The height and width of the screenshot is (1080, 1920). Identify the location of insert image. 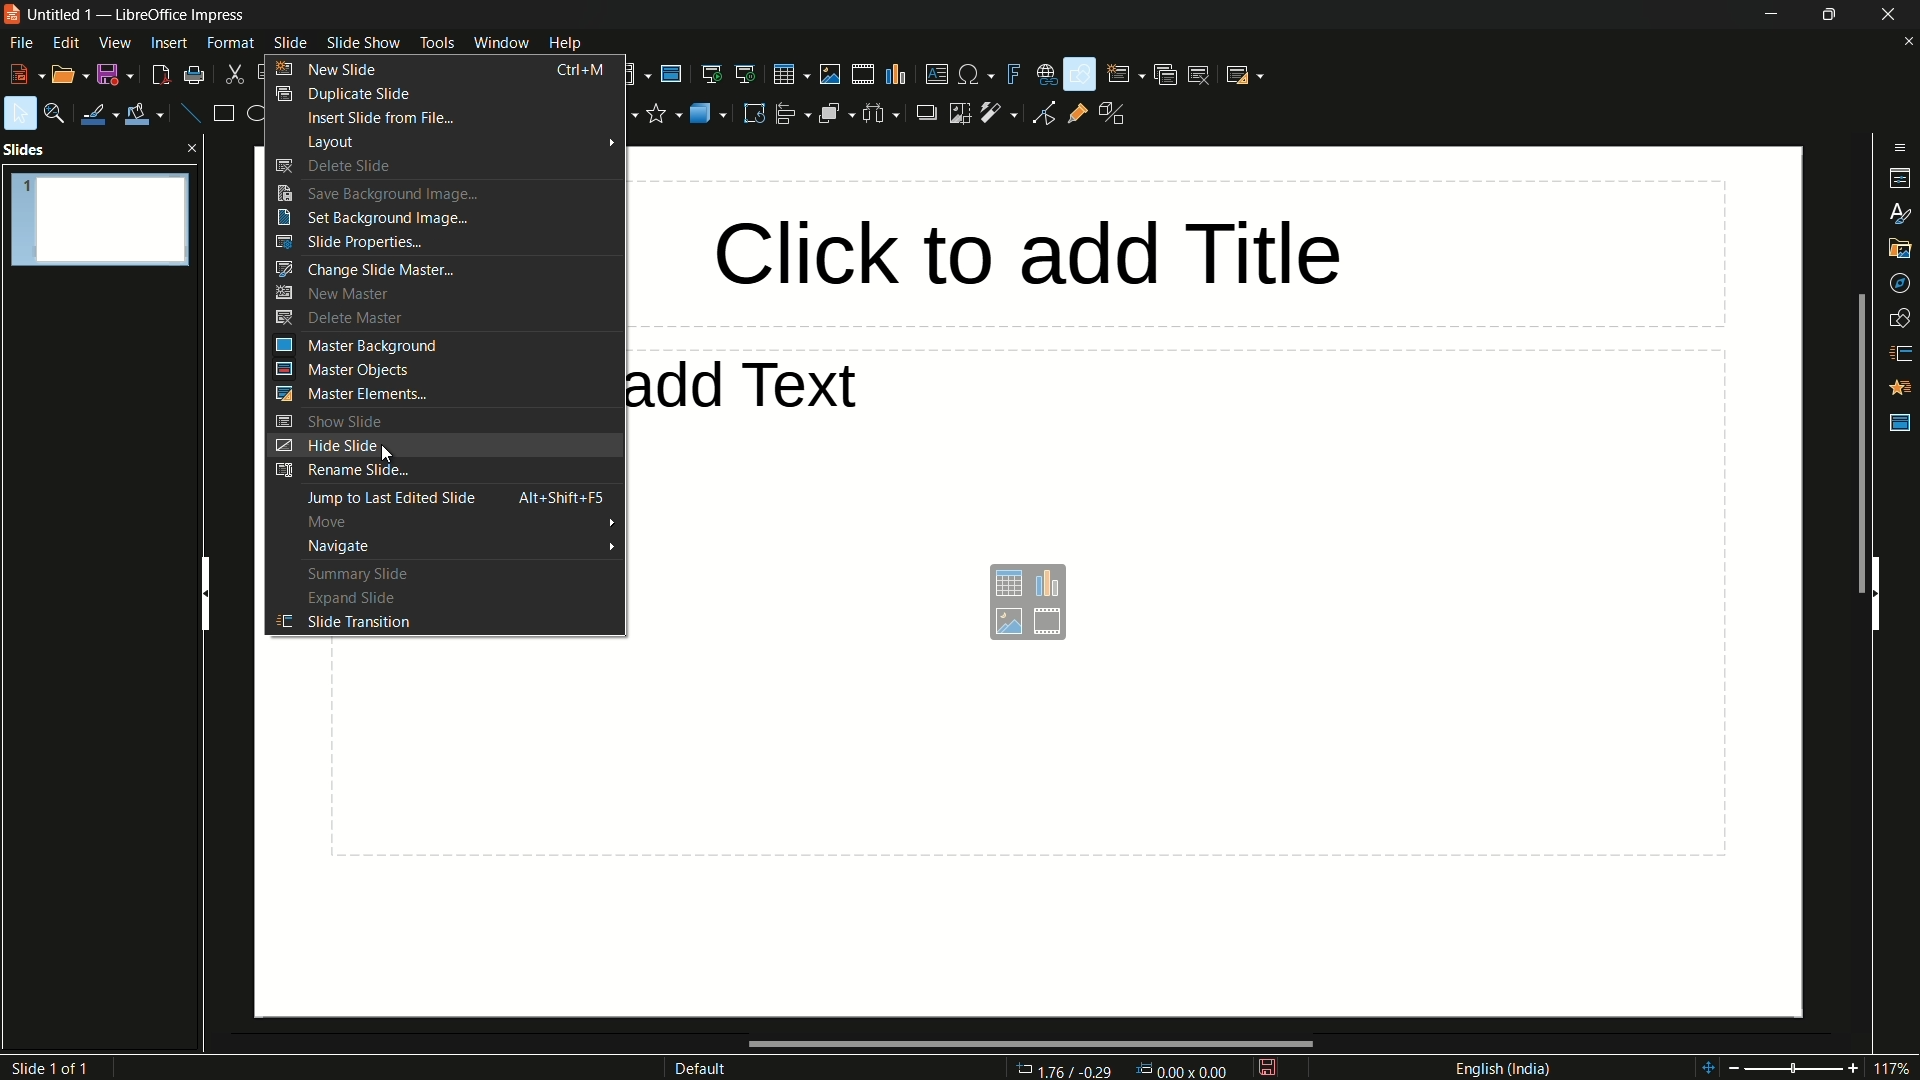
(831, 73).